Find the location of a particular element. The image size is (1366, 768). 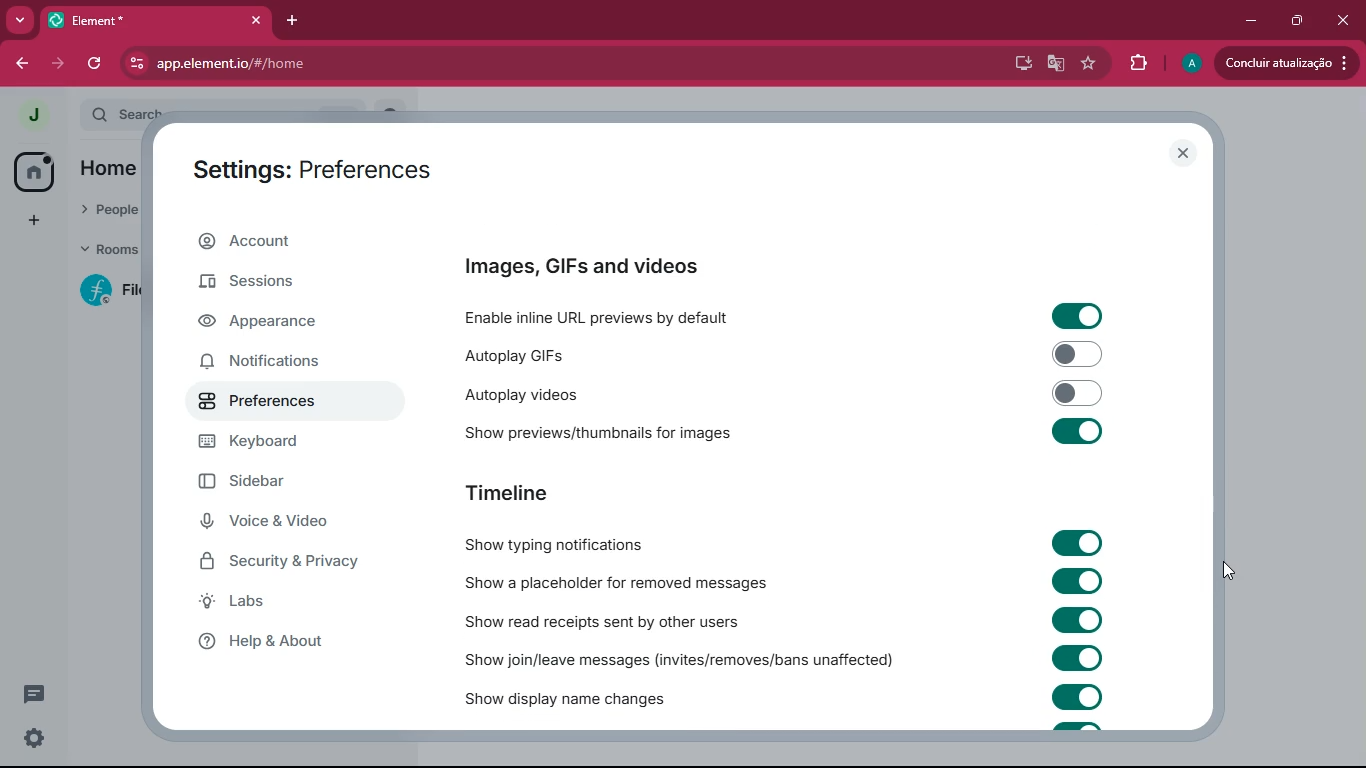

autoplay videos is located at coordinates (629, 392).